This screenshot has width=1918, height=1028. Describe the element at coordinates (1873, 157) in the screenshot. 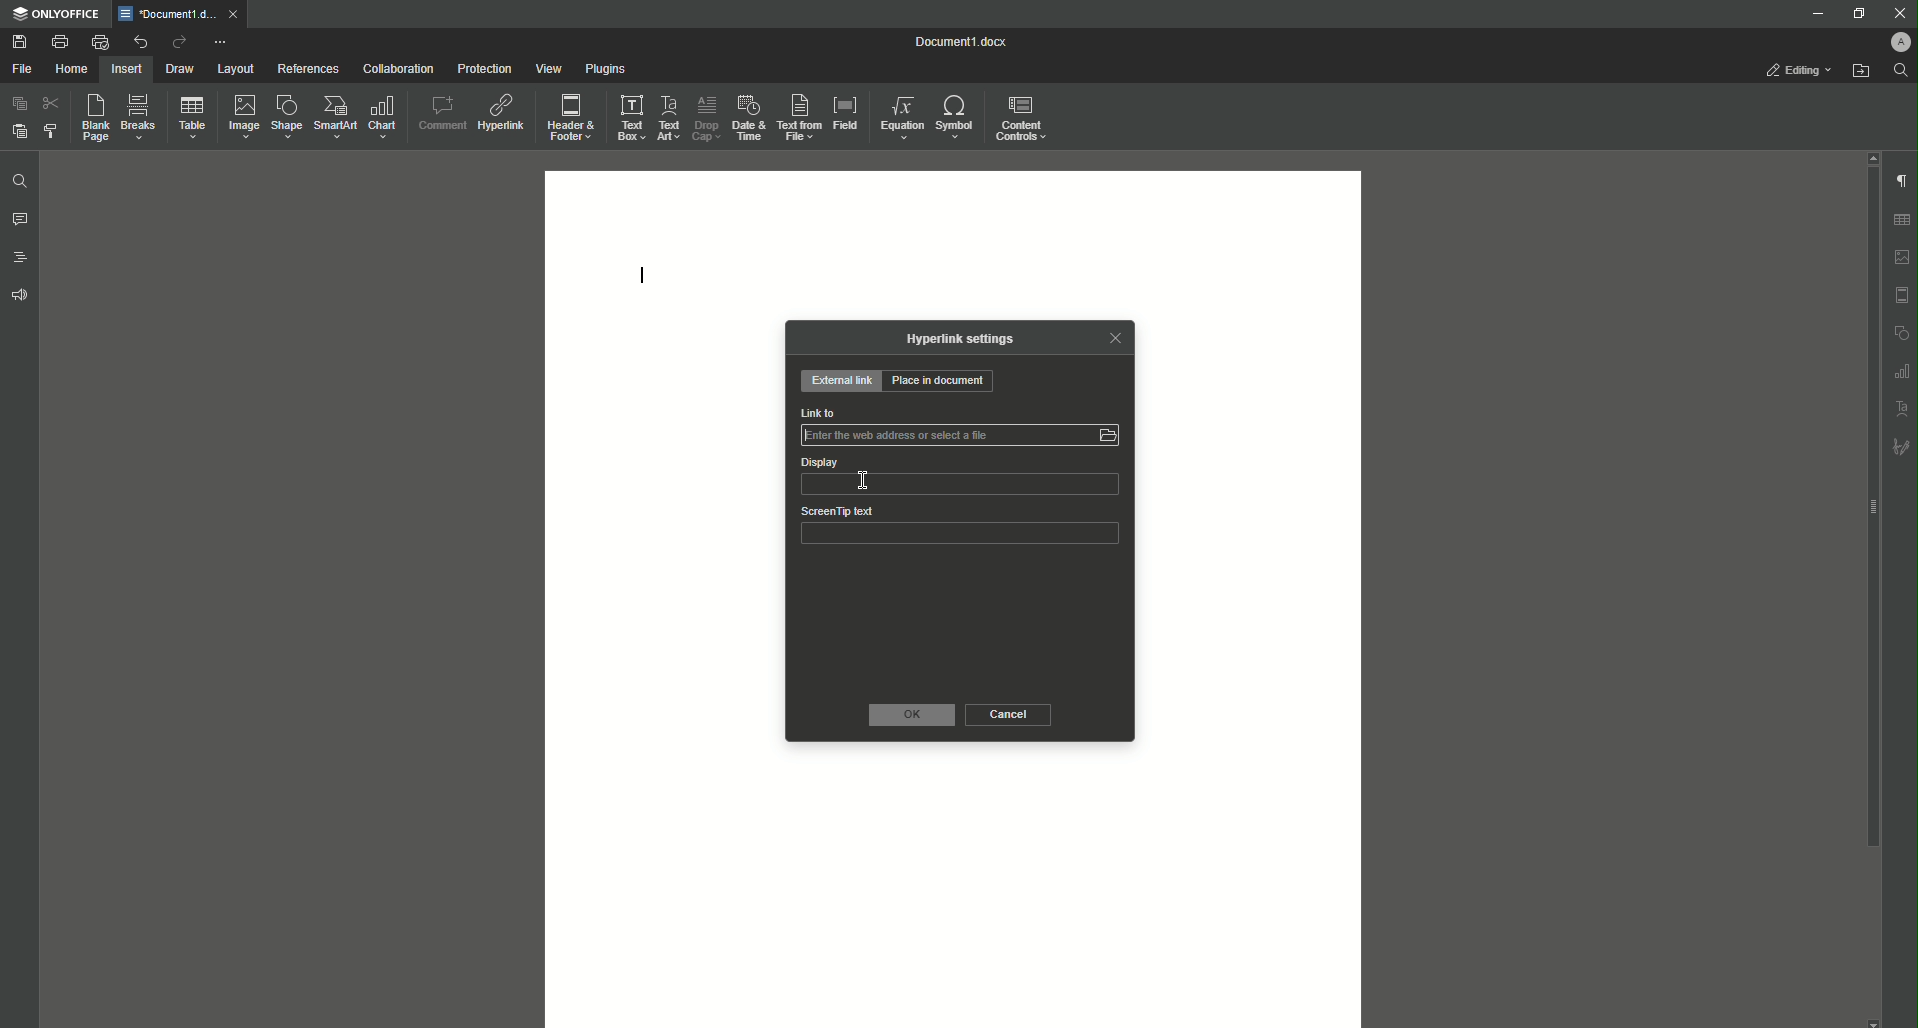

I see `scroll up` at that location.